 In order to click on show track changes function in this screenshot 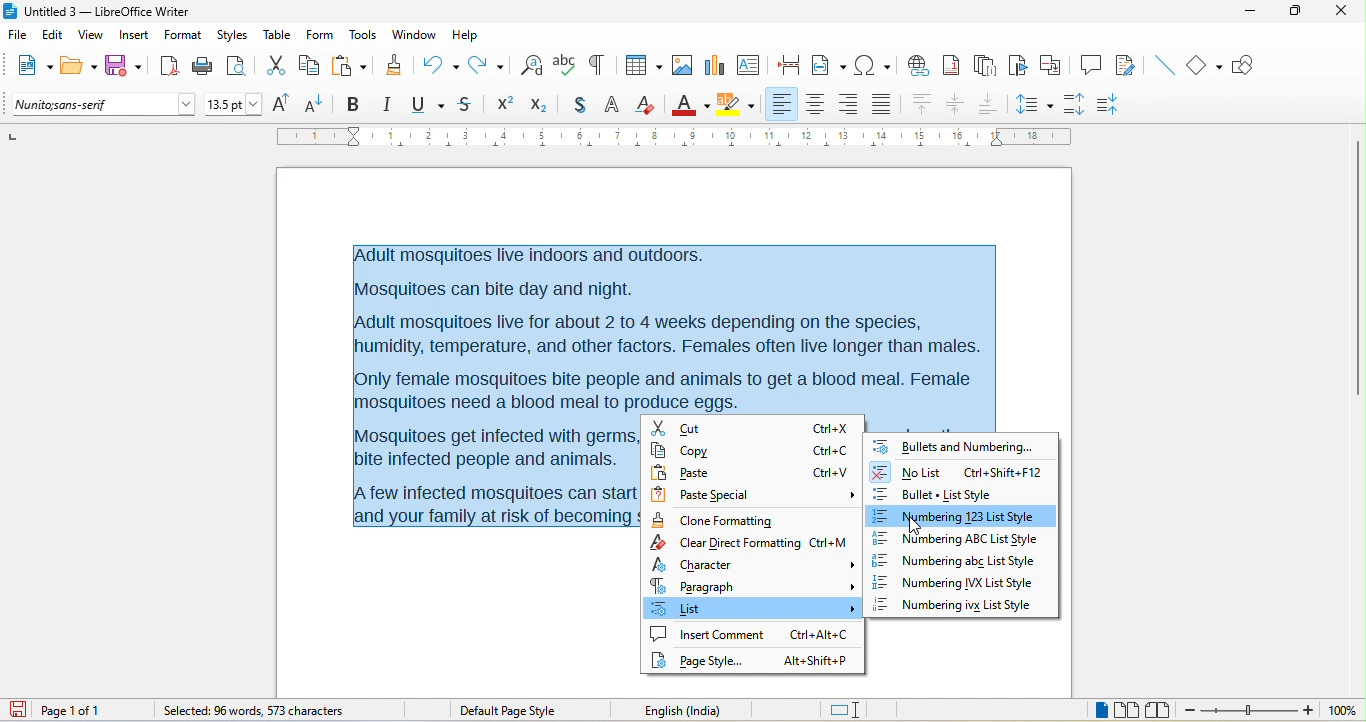, I will do `click(1127, 64)`.